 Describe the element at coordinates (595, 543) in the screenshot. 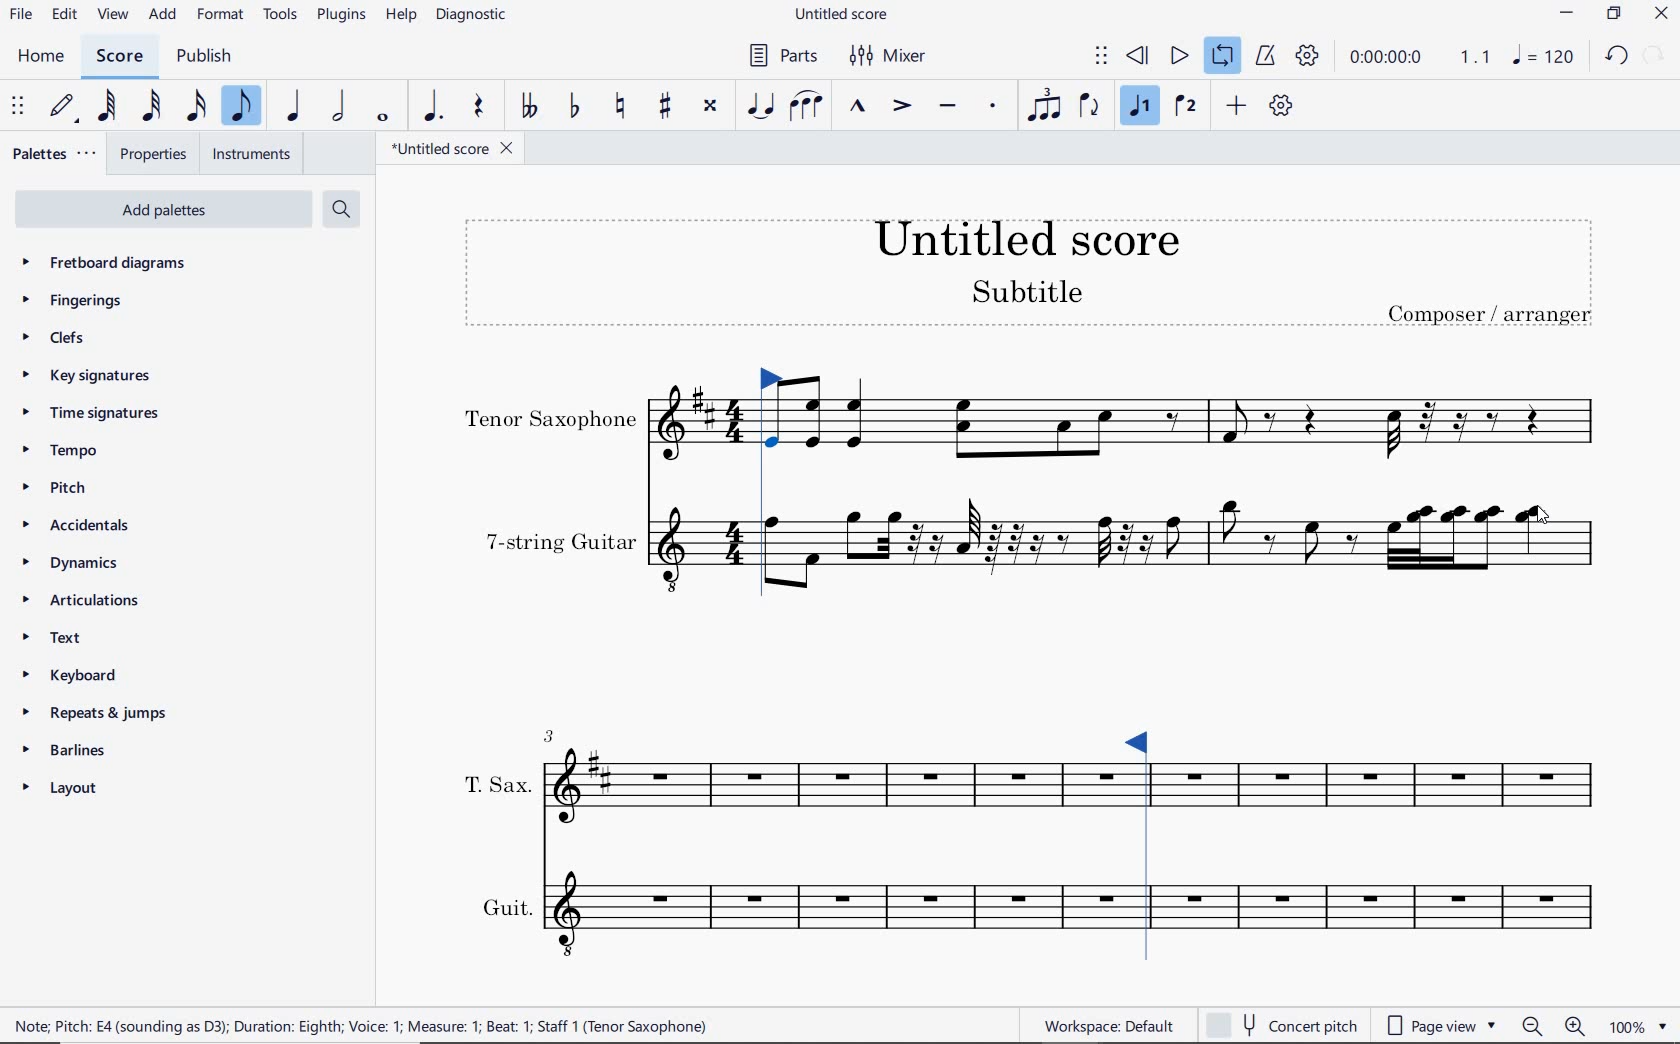

I see `INSTRUMENT: 7-STRING GUITAR` at that location.